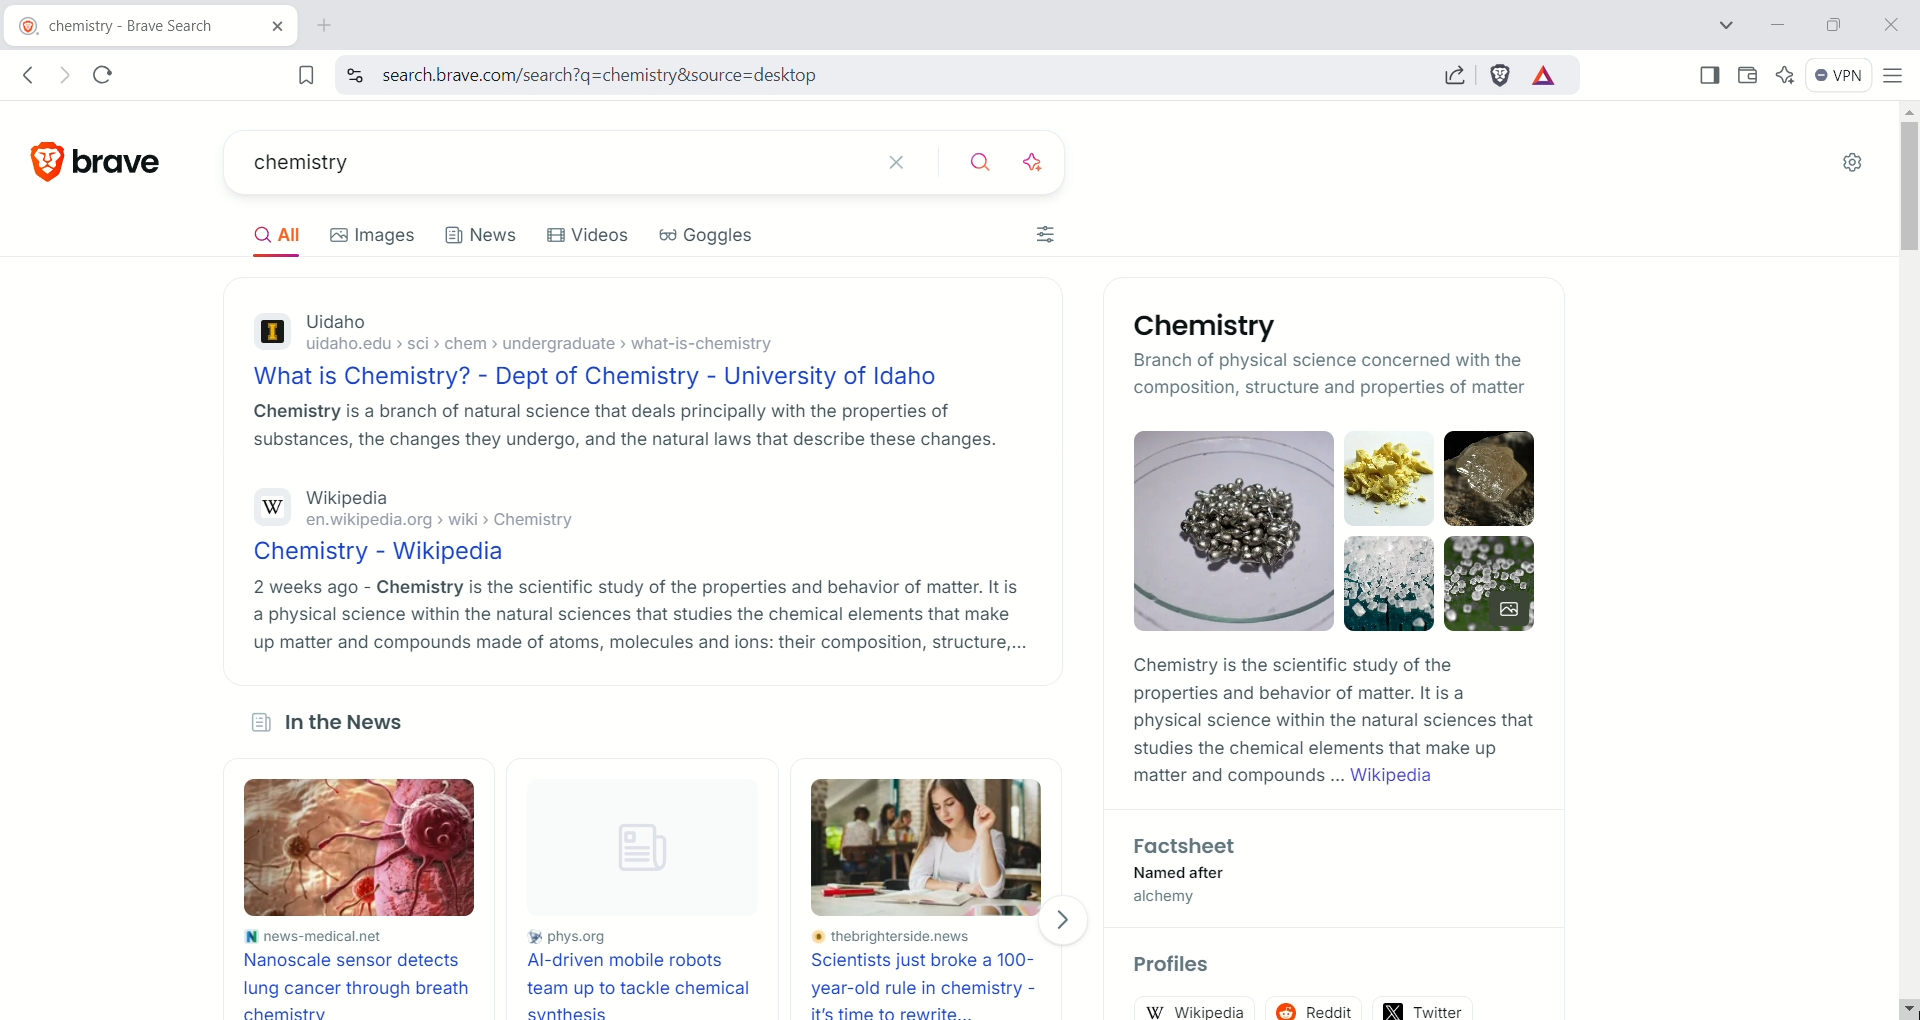 The image size is (1920, 1020). What do you see at coordinates (325, 726) in the screenshot?
I see `In the News` at bounding box center [325, 726].